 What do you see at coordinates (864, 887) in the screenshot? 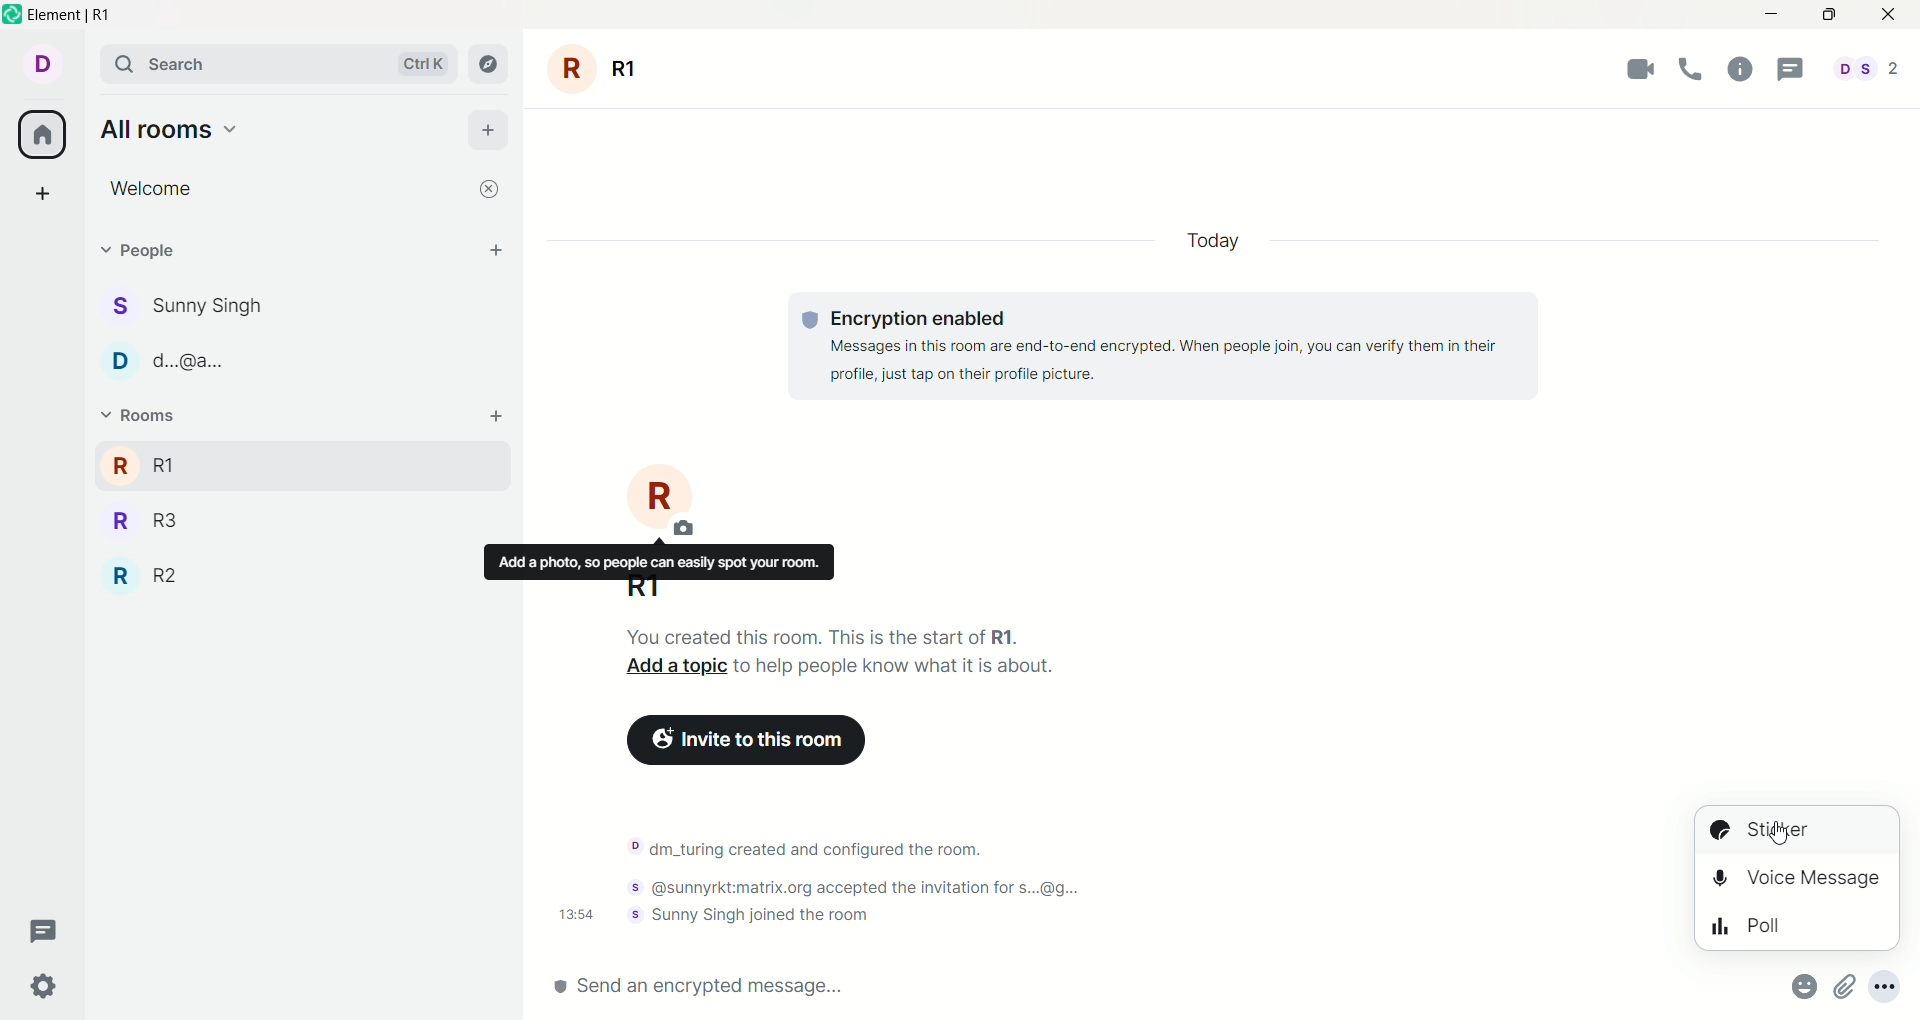
I see `Notification` at bounding box center [864, 887].